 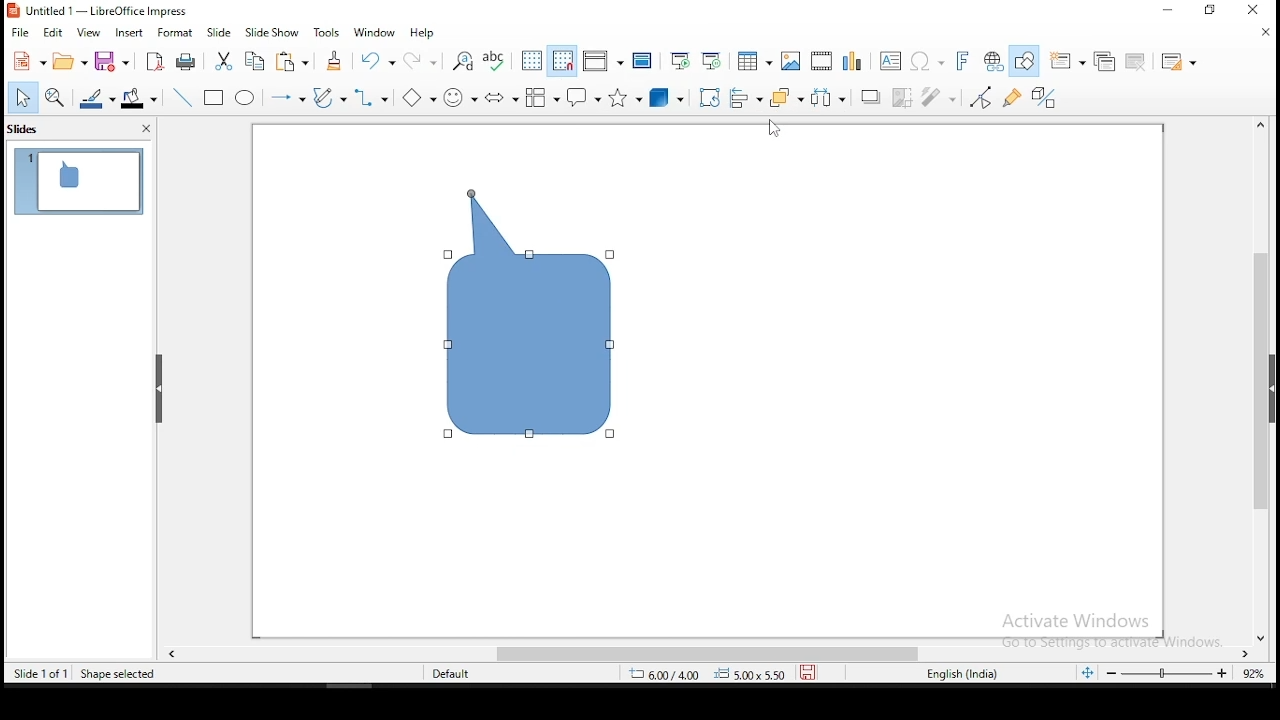 I want to click on lines and arrows, so click(x=287, y=100).